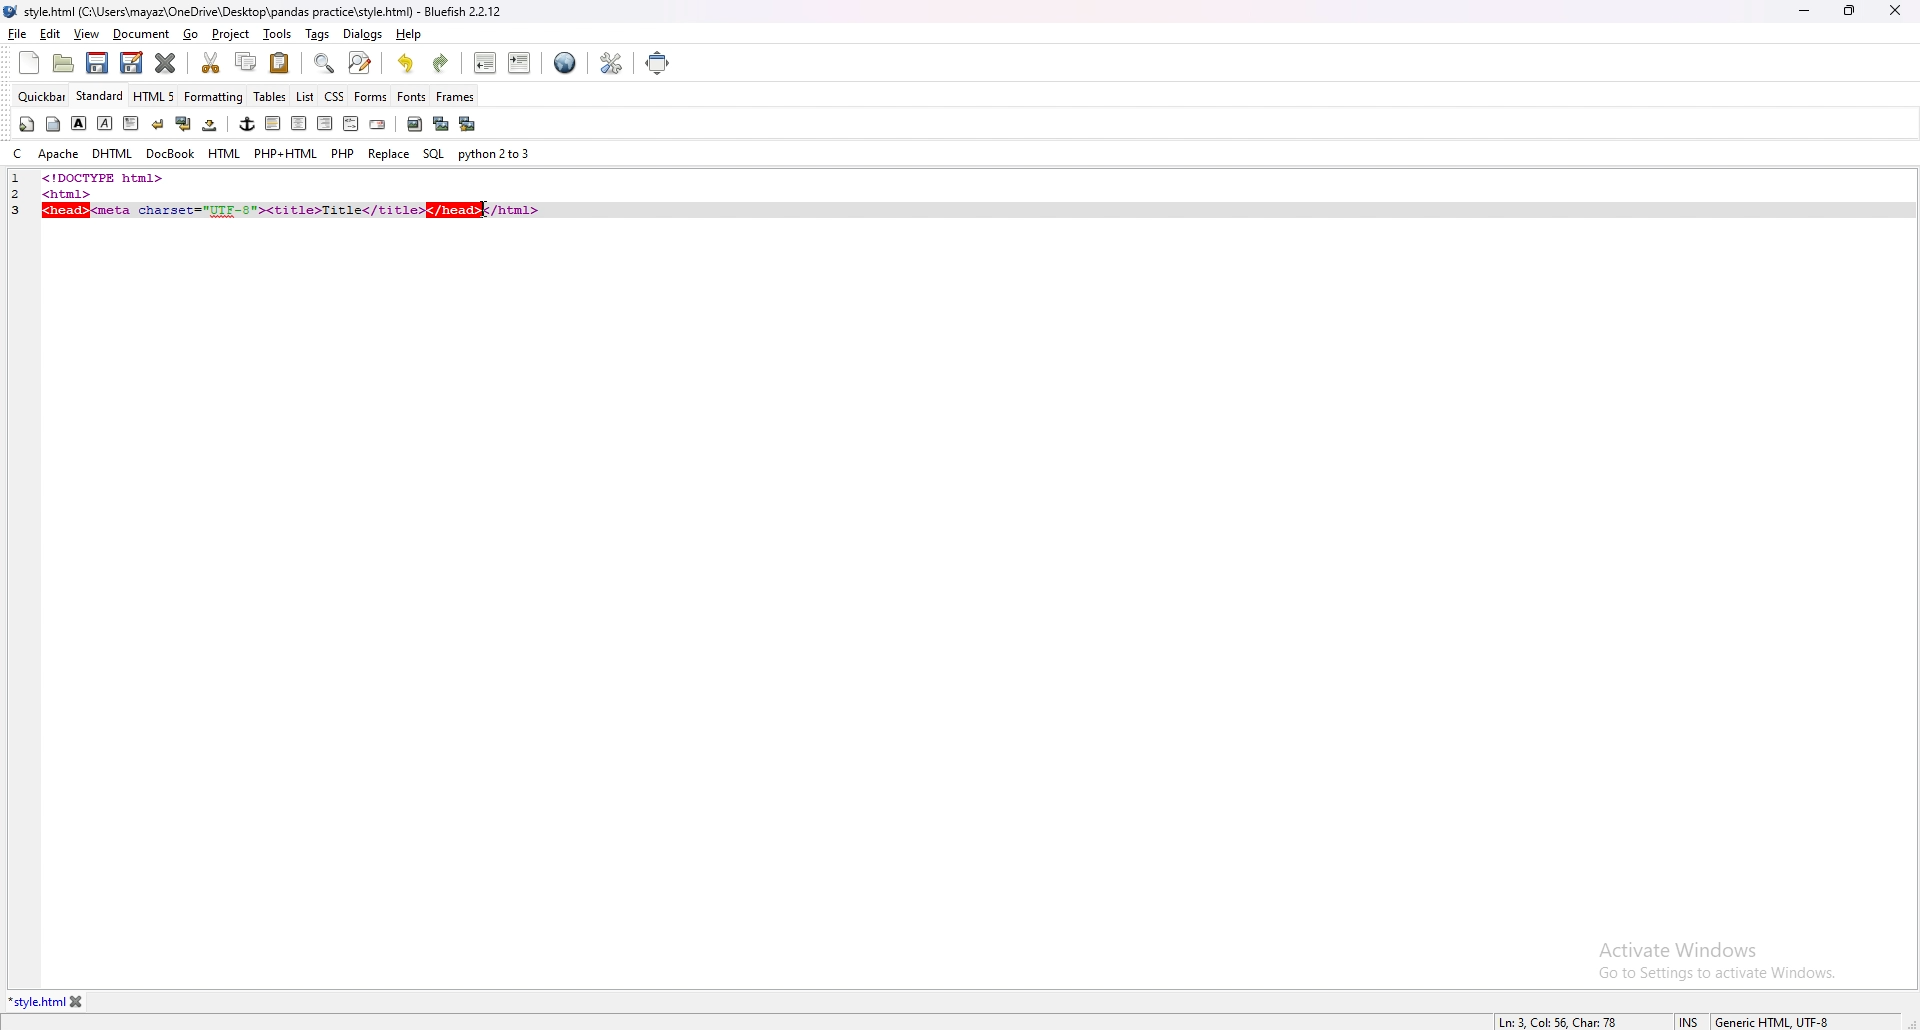 The width and height of the screenshot is (1920, 1030). I want to click on tables, so click(271, 97).